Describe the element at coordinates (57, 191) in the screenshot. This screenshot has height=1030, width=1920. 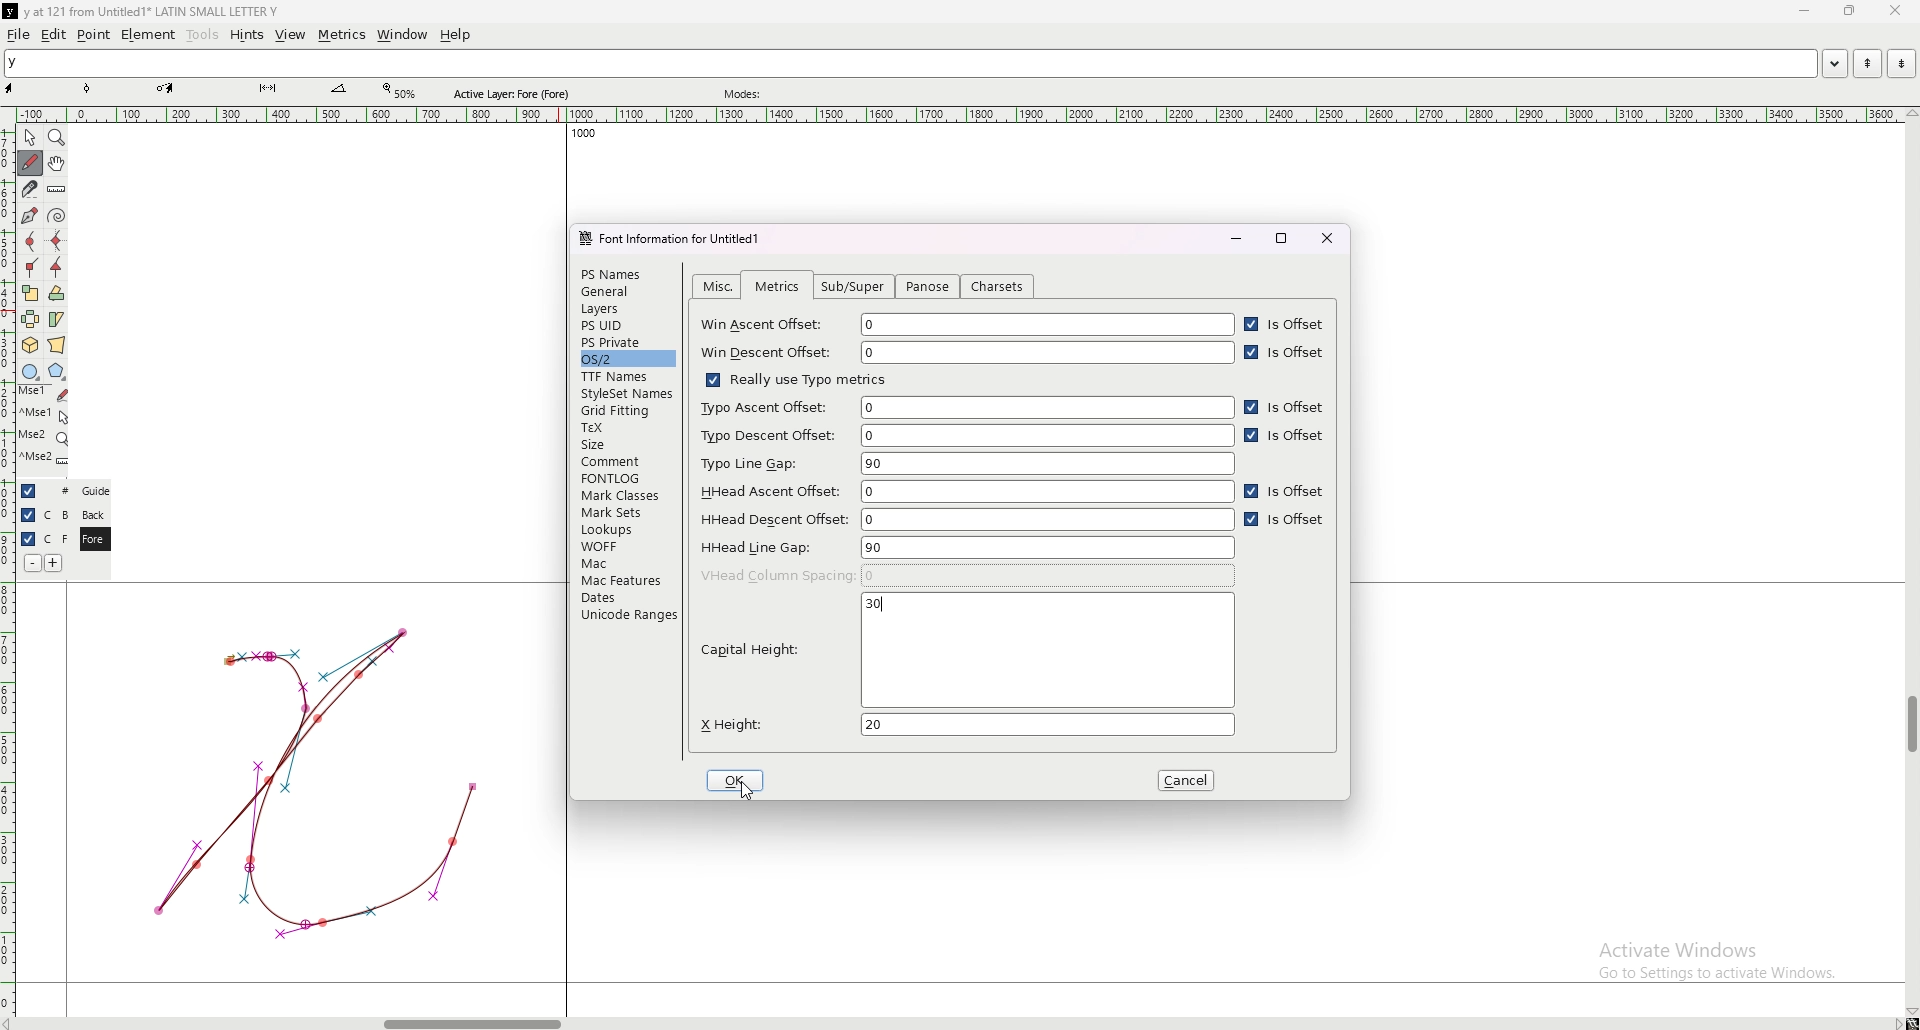
I see `measure distance` at that location.